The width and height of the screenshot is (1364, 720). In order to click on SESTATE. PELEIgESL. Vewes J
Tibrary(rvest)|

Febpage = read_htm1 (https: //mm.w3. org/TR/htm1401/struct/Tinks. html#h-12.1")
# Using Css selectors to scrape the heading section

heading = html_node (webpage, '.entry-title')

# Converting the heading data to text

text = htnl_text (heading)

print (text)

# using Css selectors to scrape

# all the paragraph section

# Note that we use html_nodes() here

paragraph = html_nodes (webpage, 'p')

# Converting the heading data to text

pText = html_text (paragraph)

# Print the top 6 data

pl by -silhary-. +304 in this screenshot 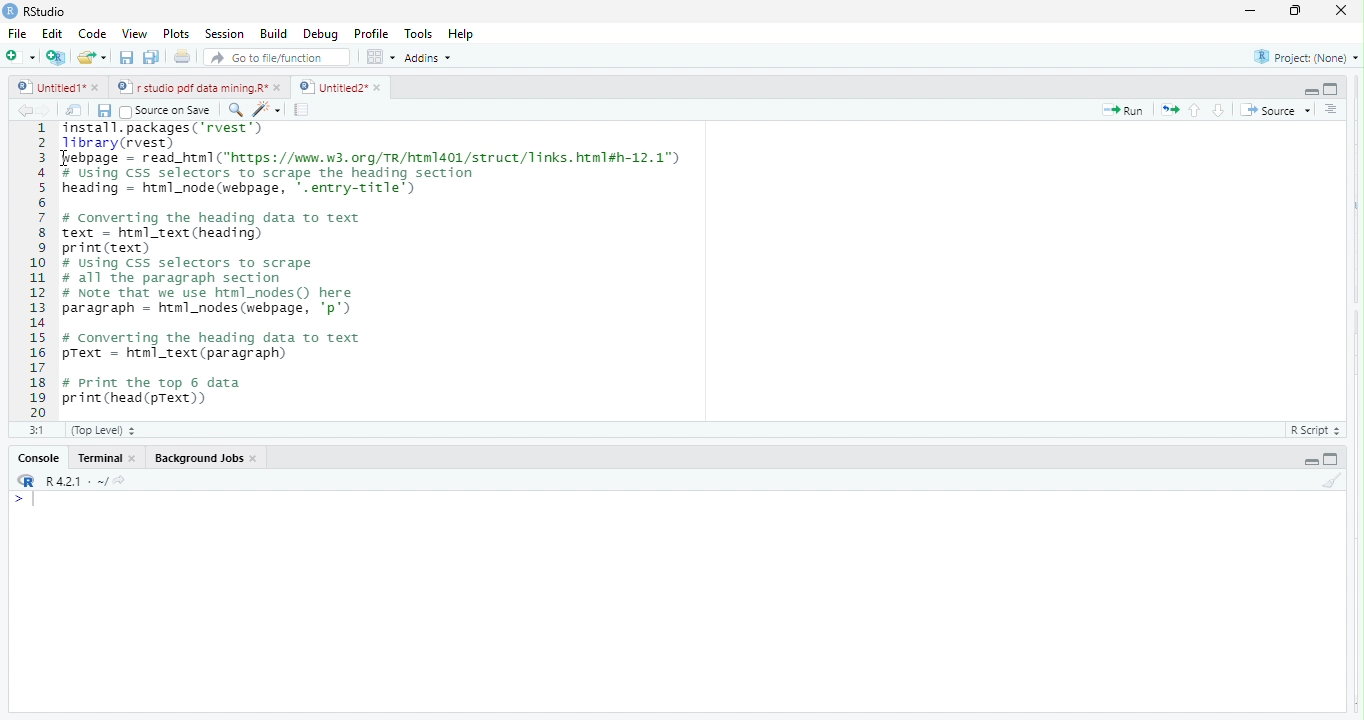, I will do `click(440, 268)`.